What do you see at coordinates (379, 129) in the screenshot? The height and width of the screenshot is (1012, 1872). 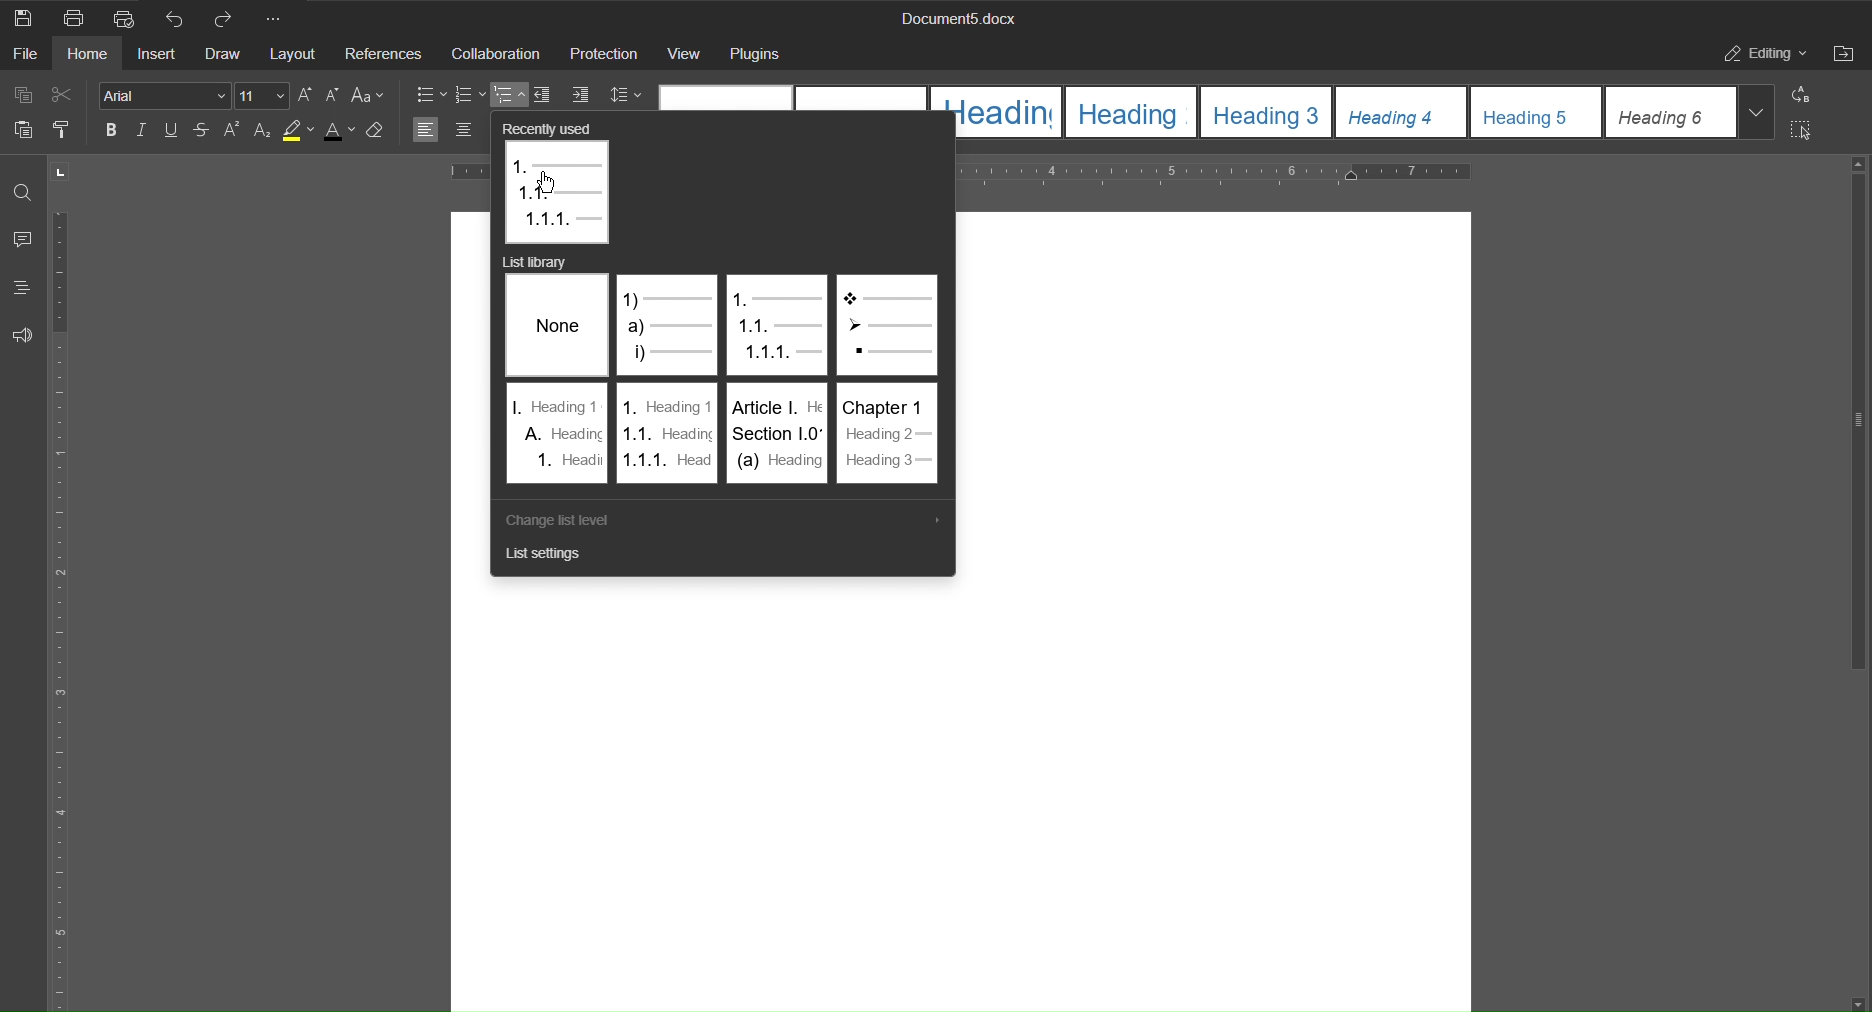 I see `Clear Style` at bounding box center [379, 129].